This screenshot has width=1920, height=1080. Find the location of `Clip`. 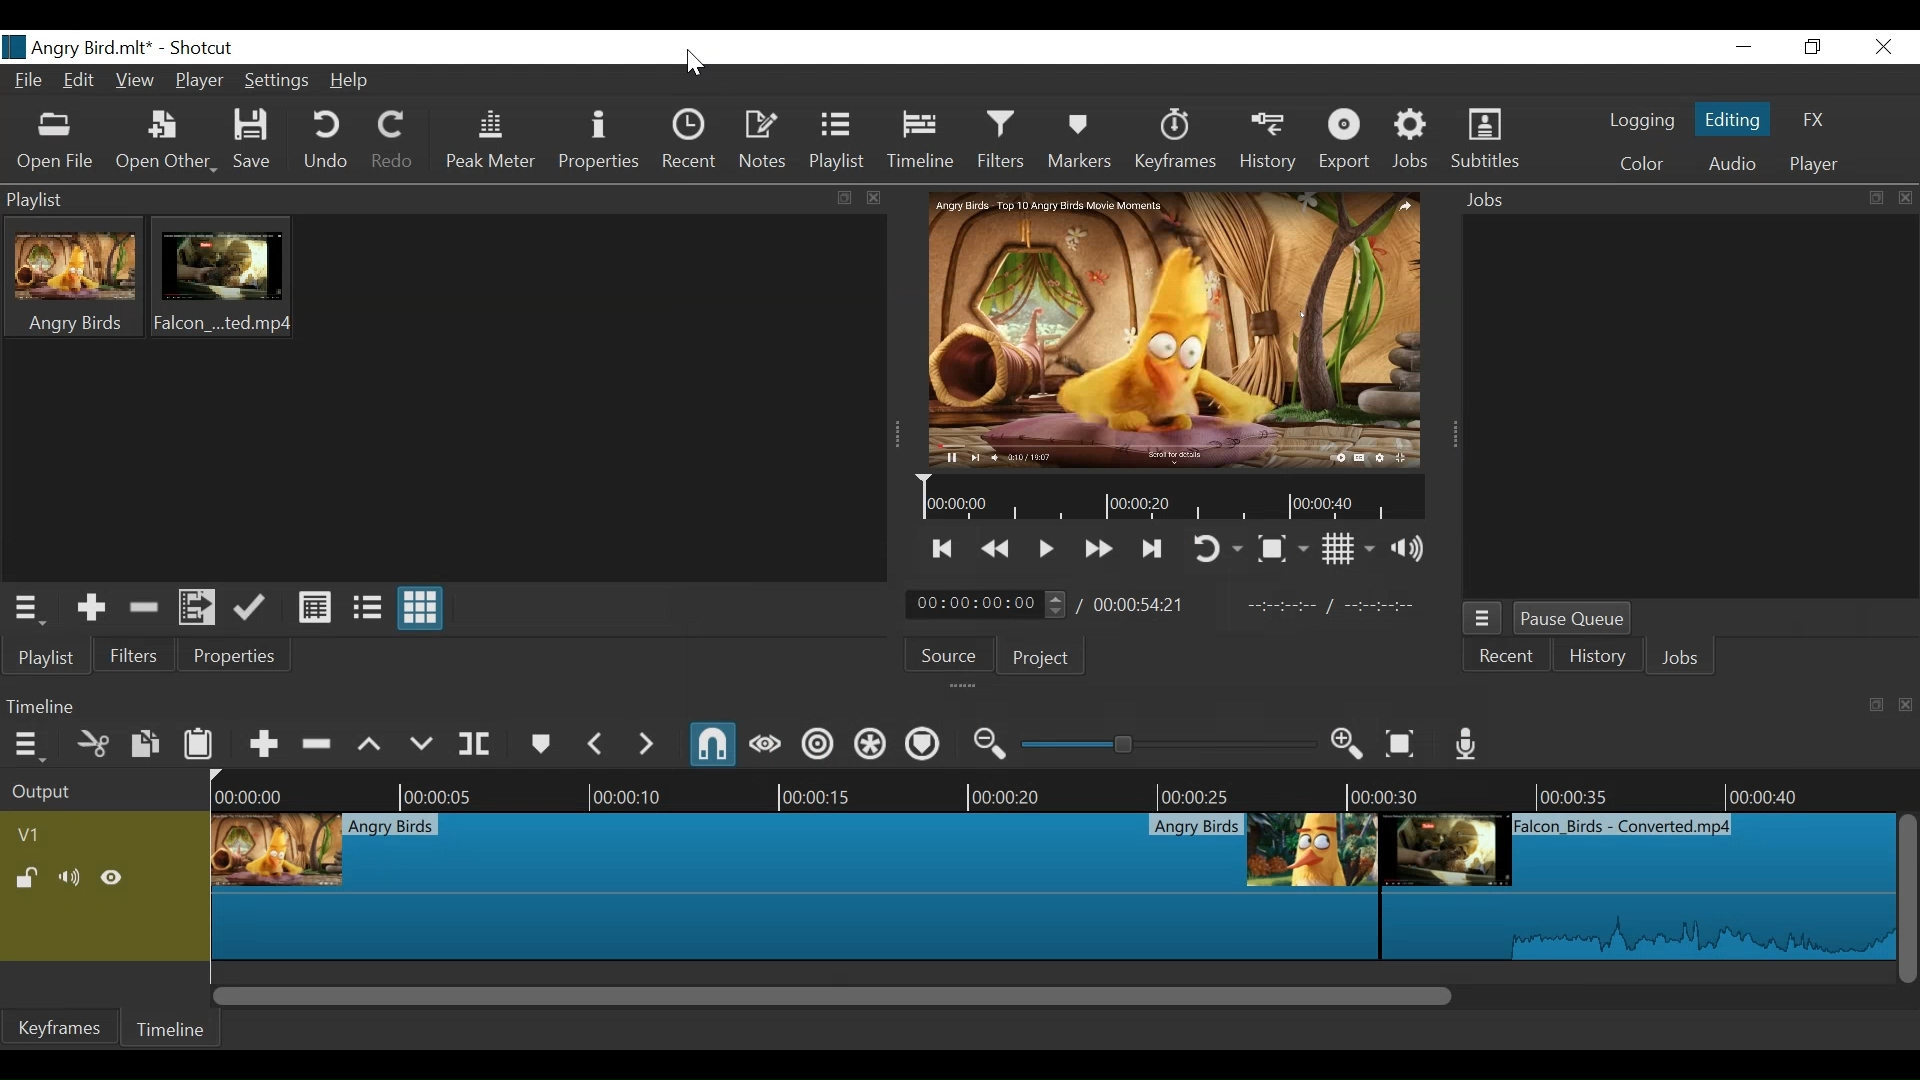

Clip is located at coordinates (220, 278).